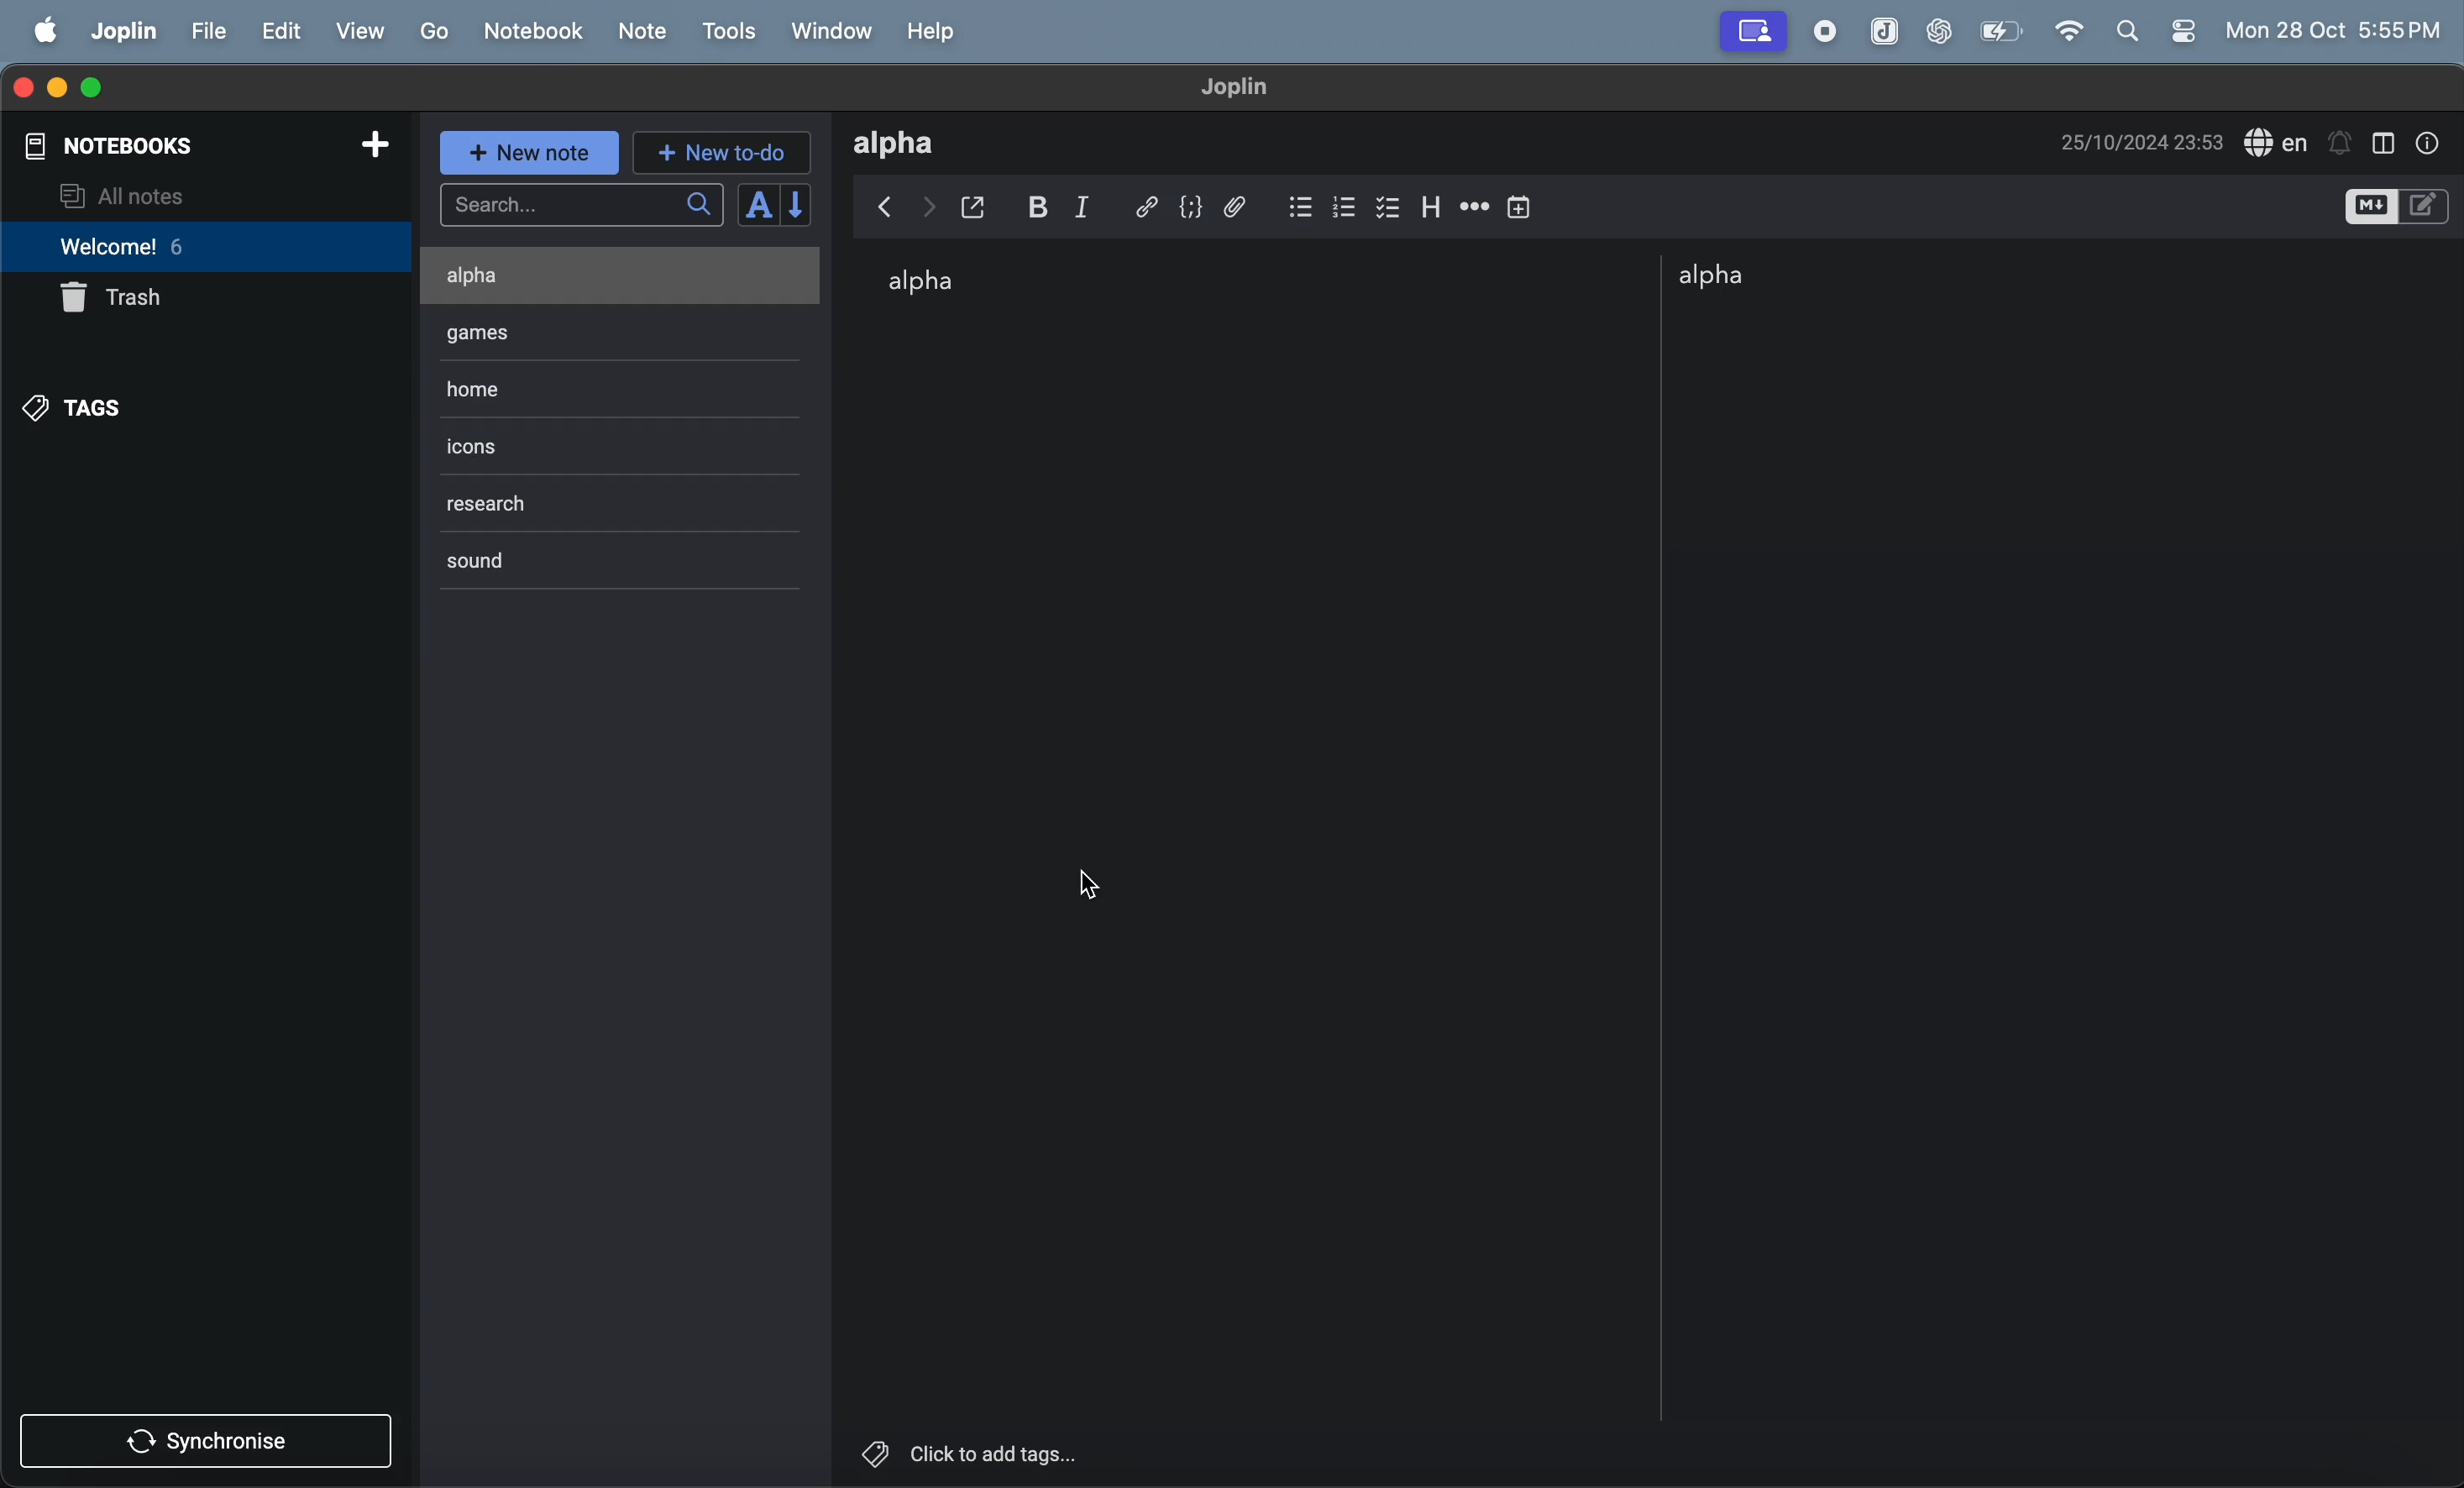  I want to click on toggle editor, so click(2397, 207).